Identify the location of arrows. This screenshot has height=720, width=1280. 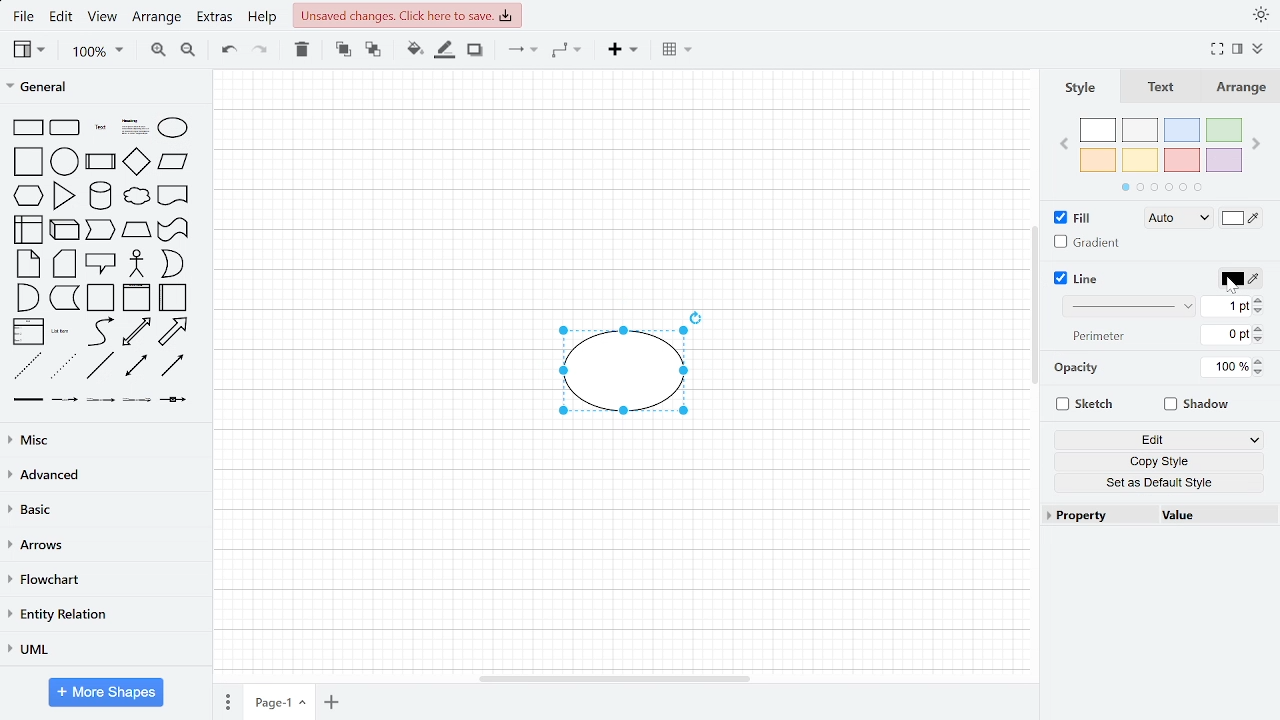
(100, 545).